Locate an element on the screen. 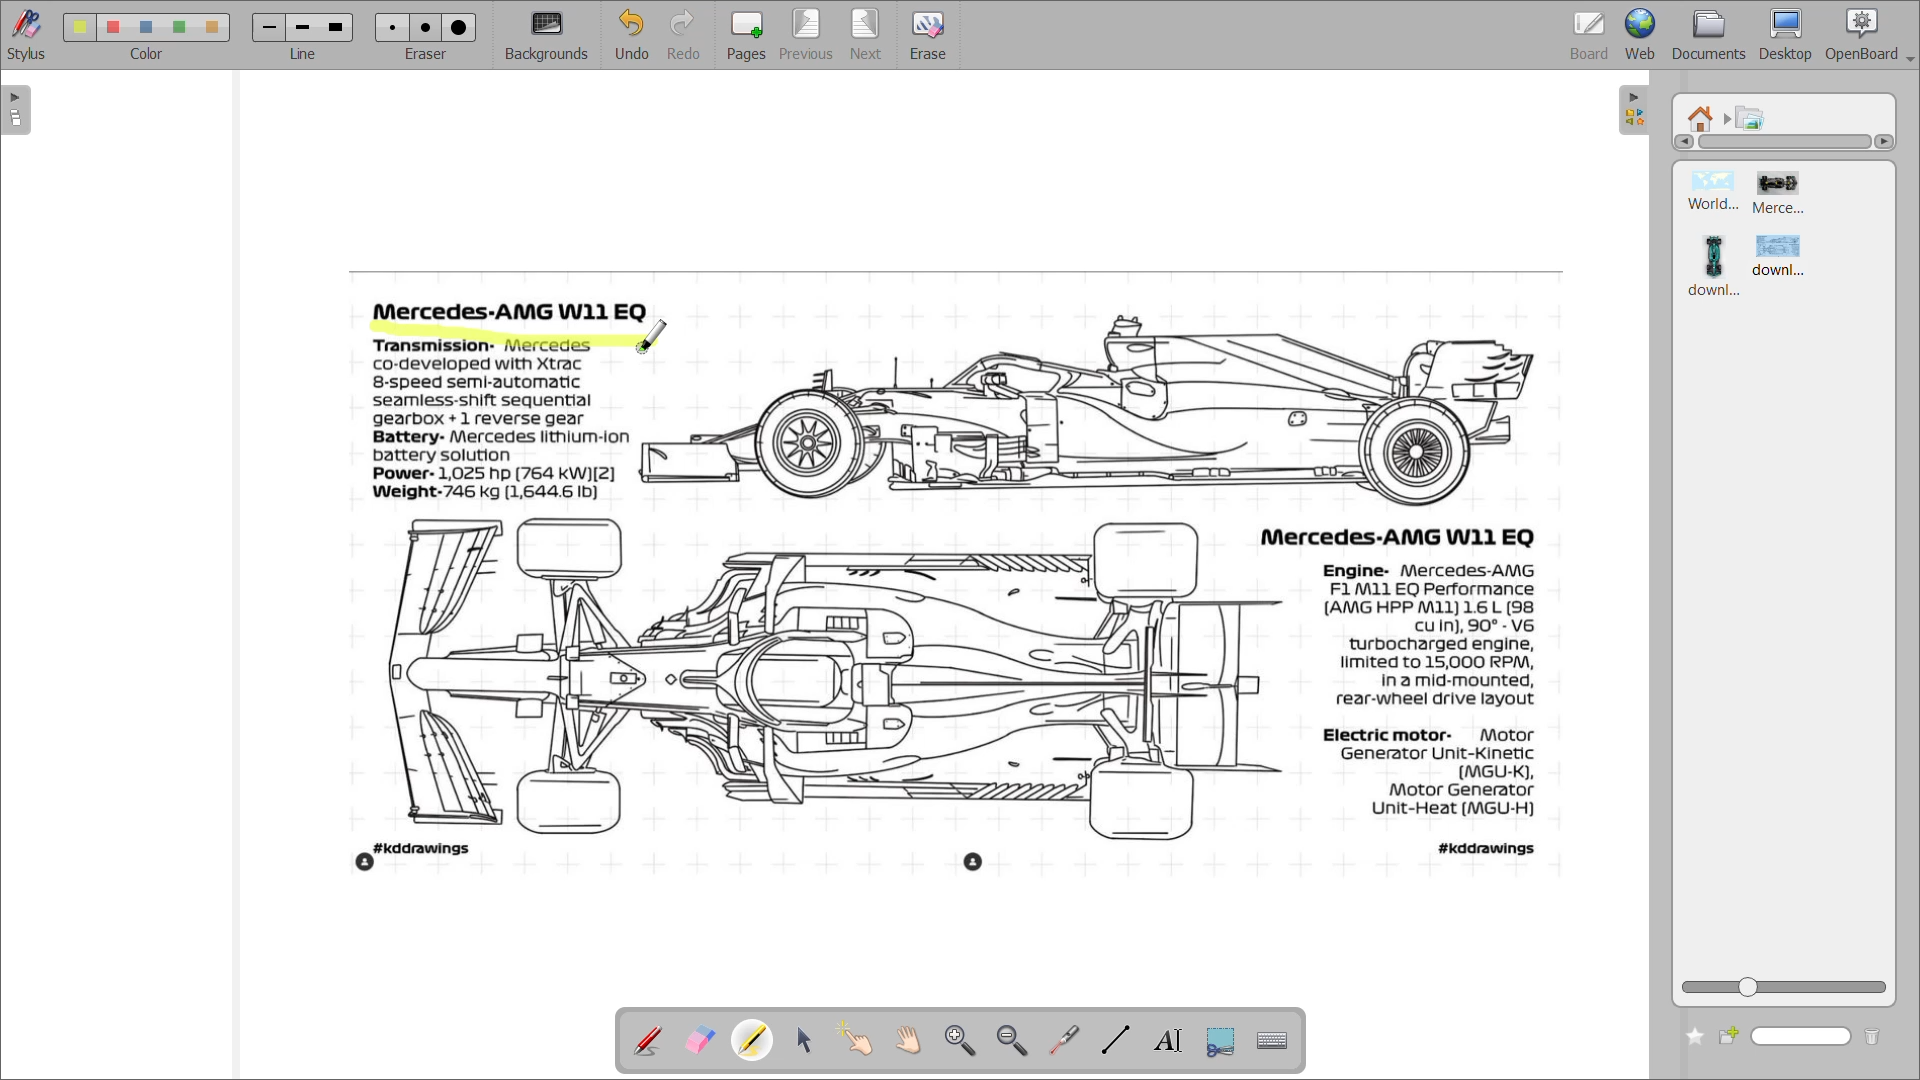 This screenshot has width=1920, height=1080. stylus is located at coordinates (26, 35).